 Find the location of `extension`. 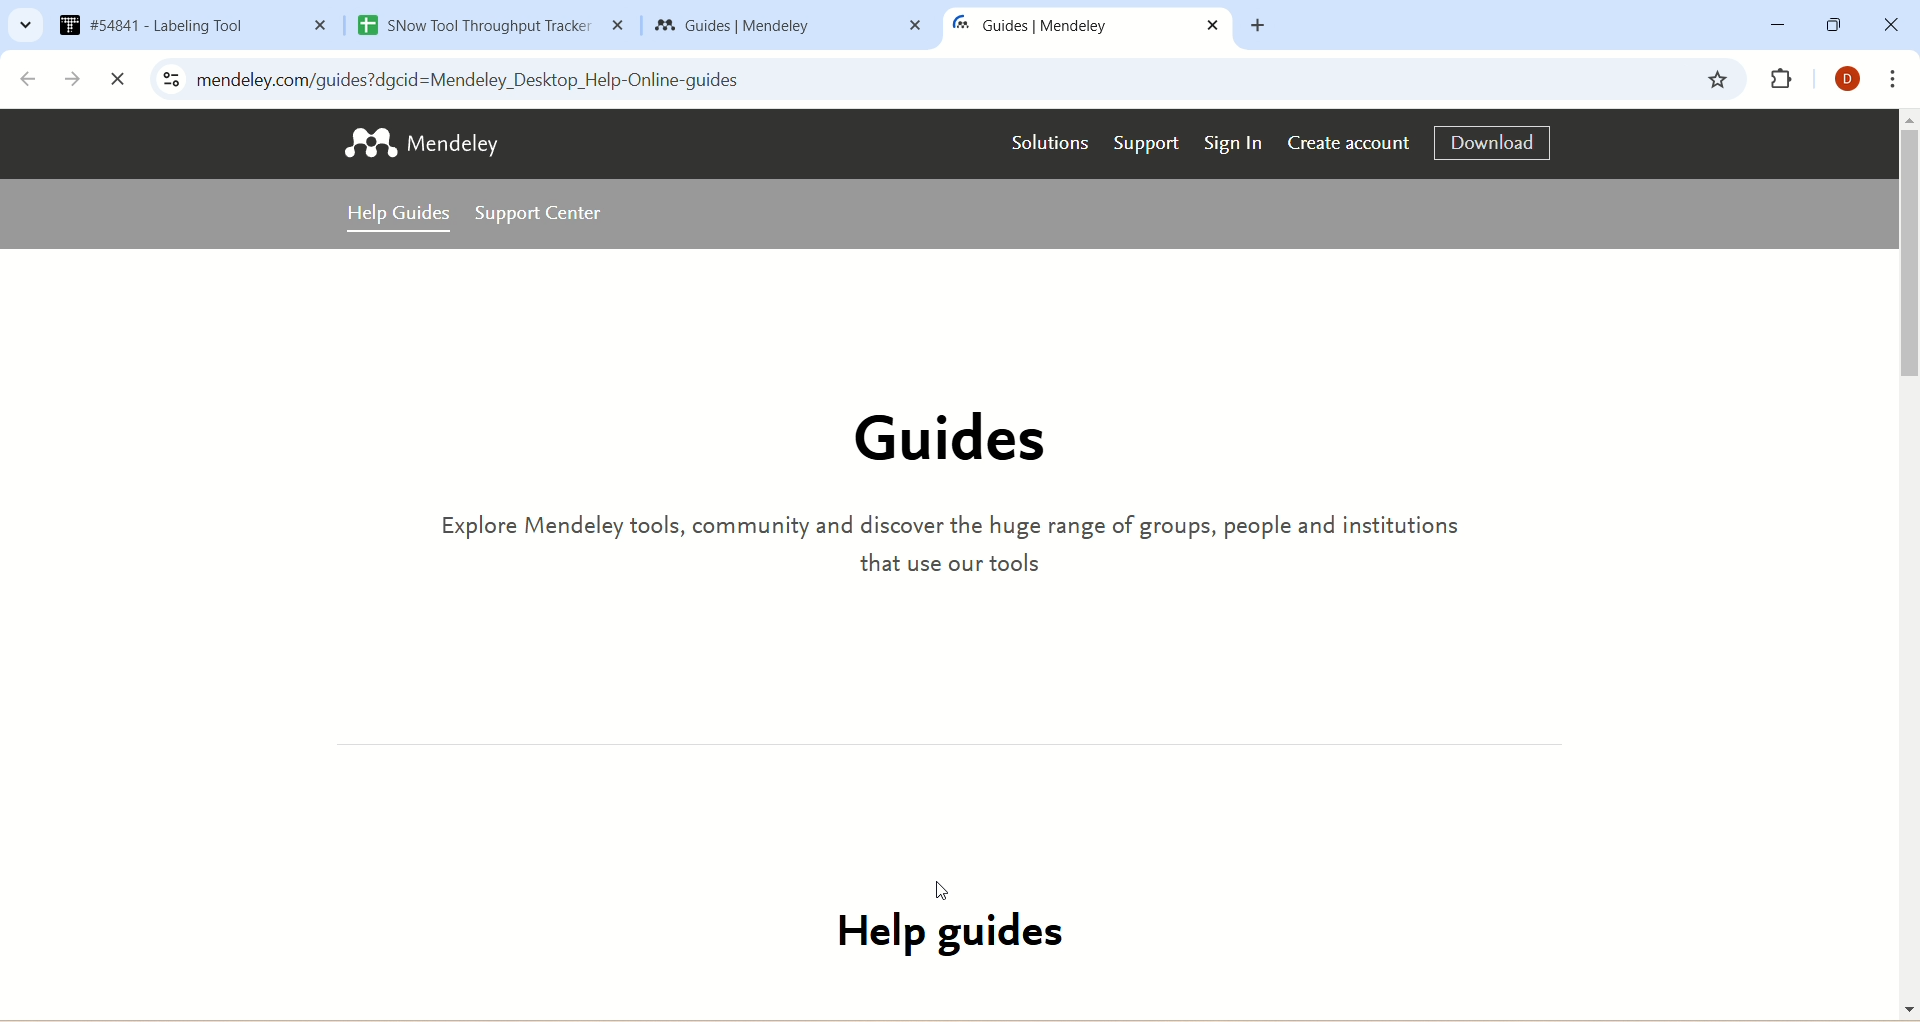

extension is located at coordinates (1778, 83).